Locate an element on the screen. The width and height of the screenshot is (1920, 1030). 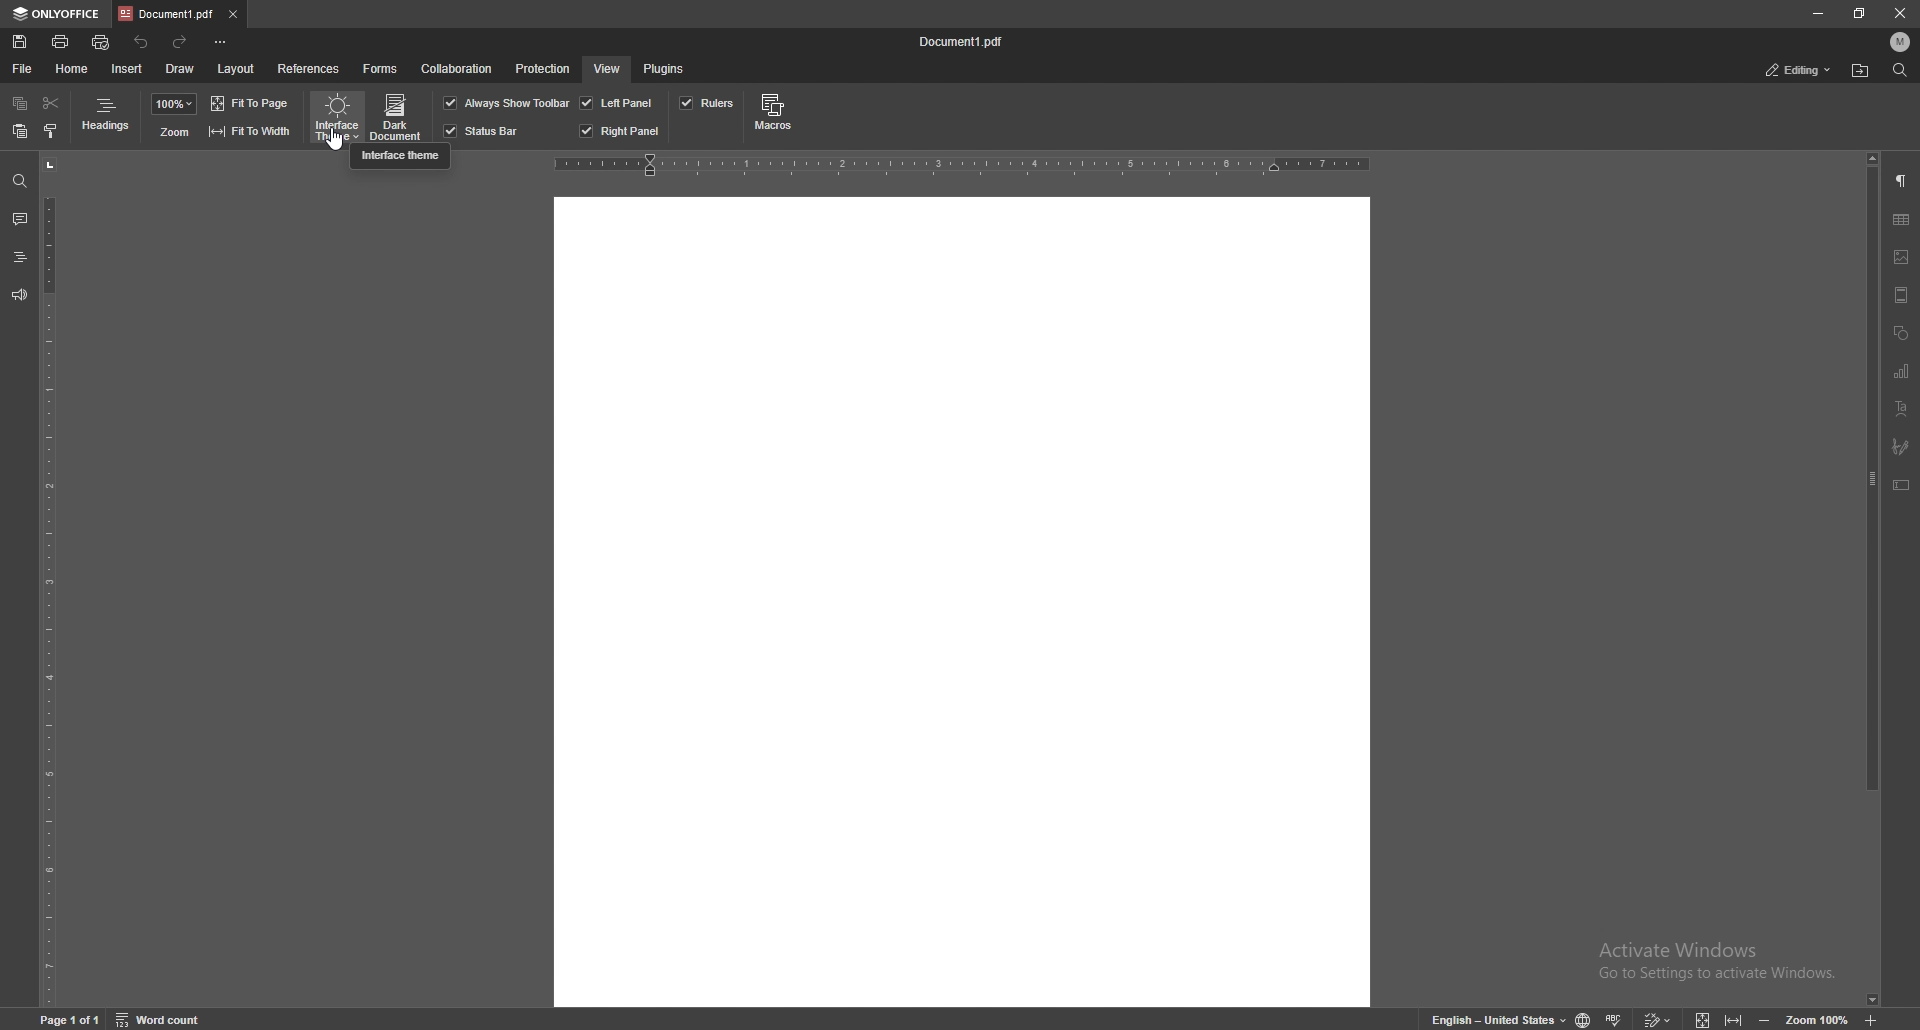
left panel is located at coordinates (617, 103).